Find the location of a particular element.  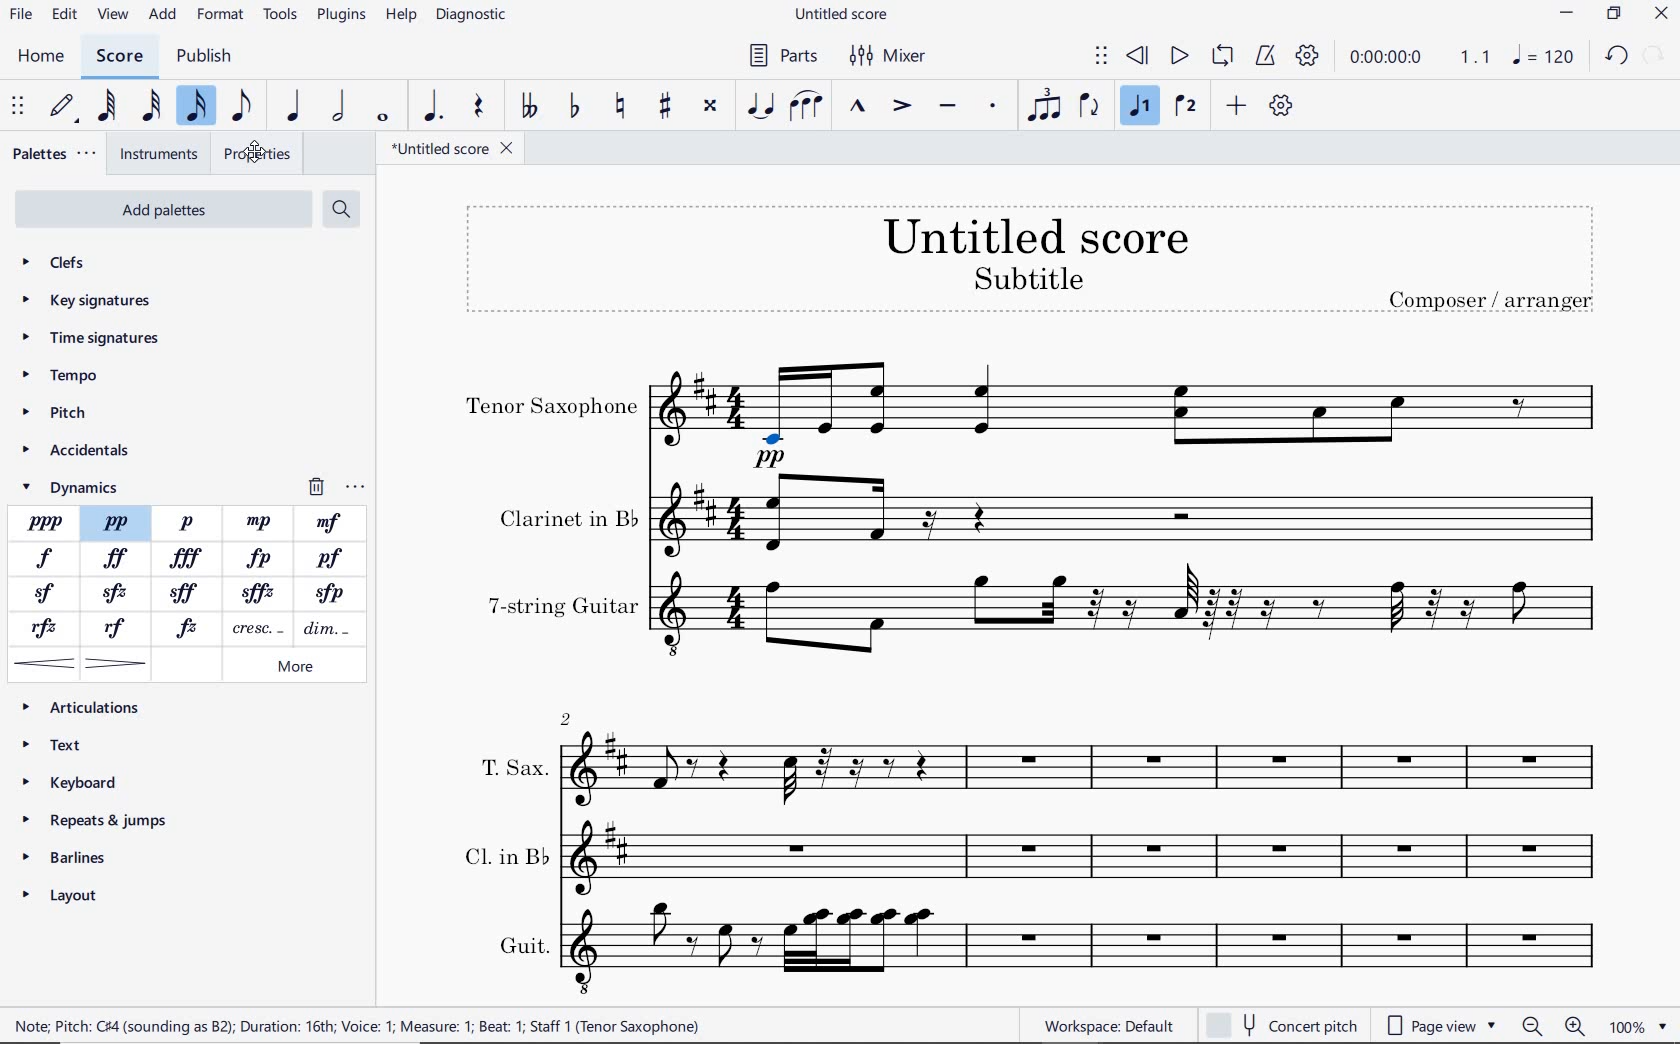

SFF(SFORZANDO) is located at coordinates (188, 591).